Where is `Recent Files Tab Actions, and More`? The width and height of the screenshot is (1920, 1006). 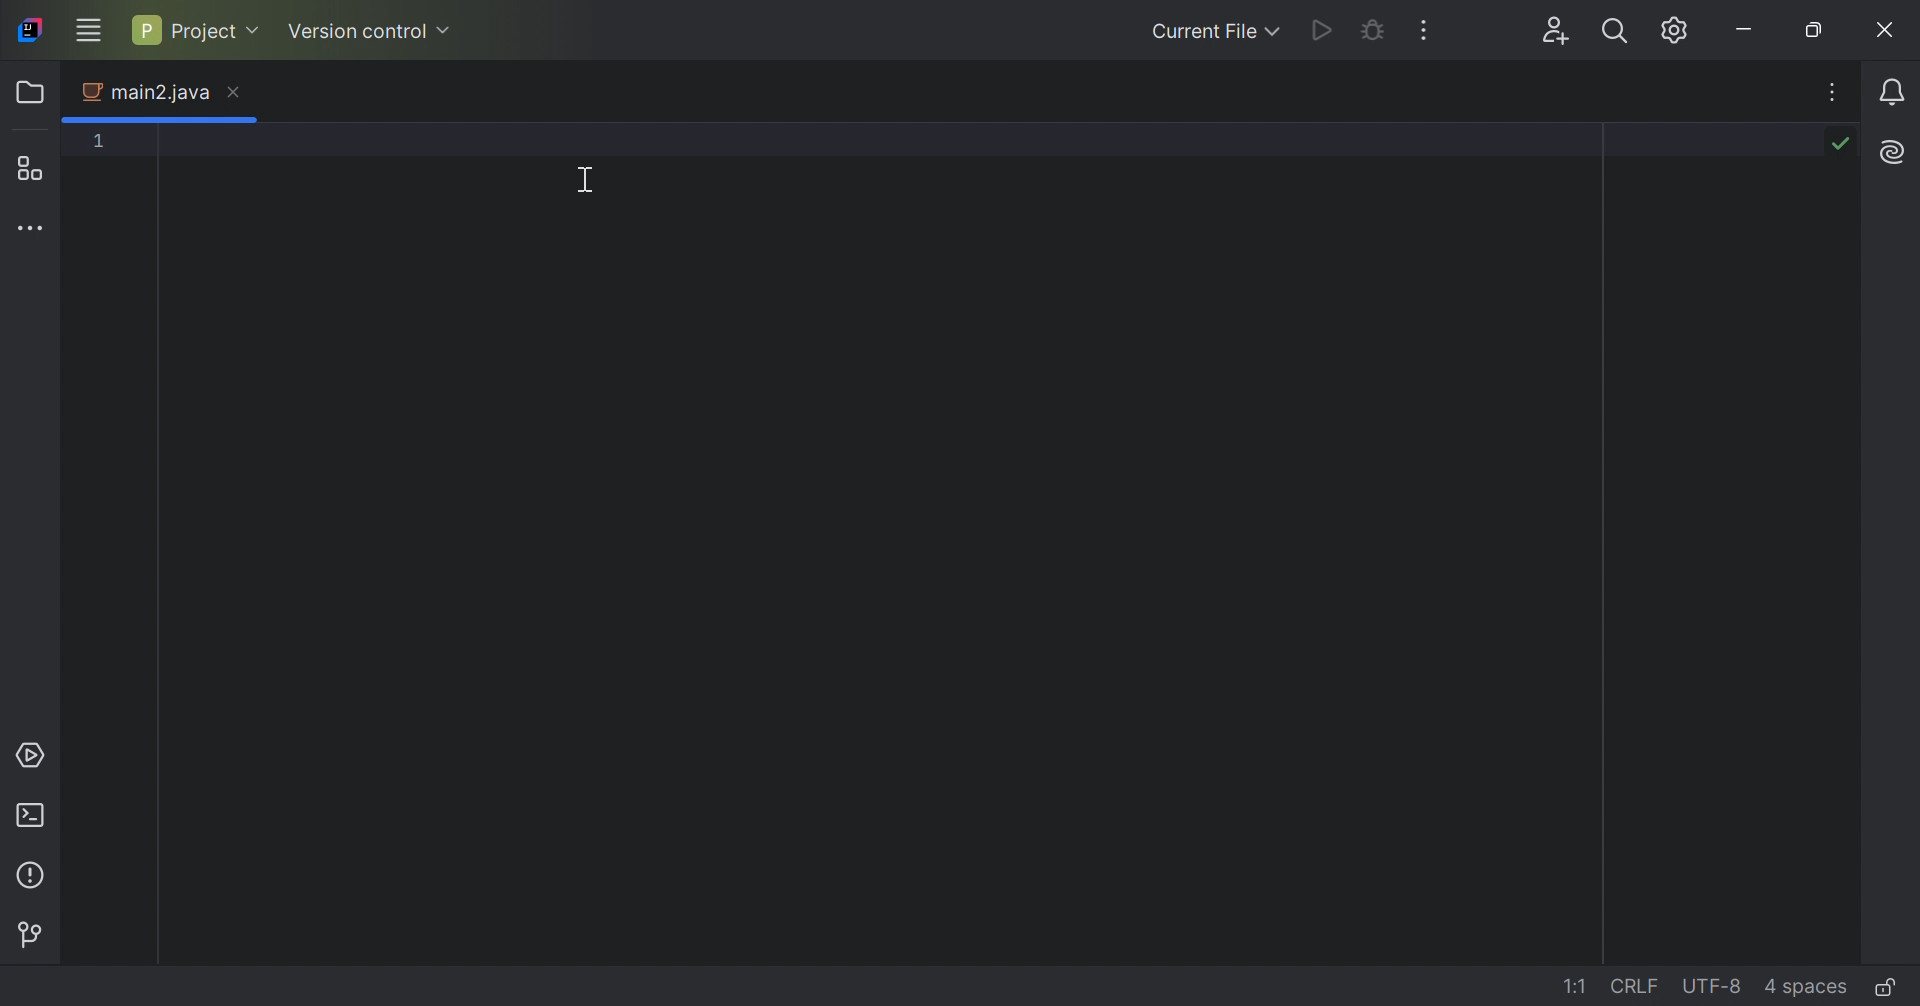
Recent Files Tab Actions, and More is located at coordinates (1835, 93).